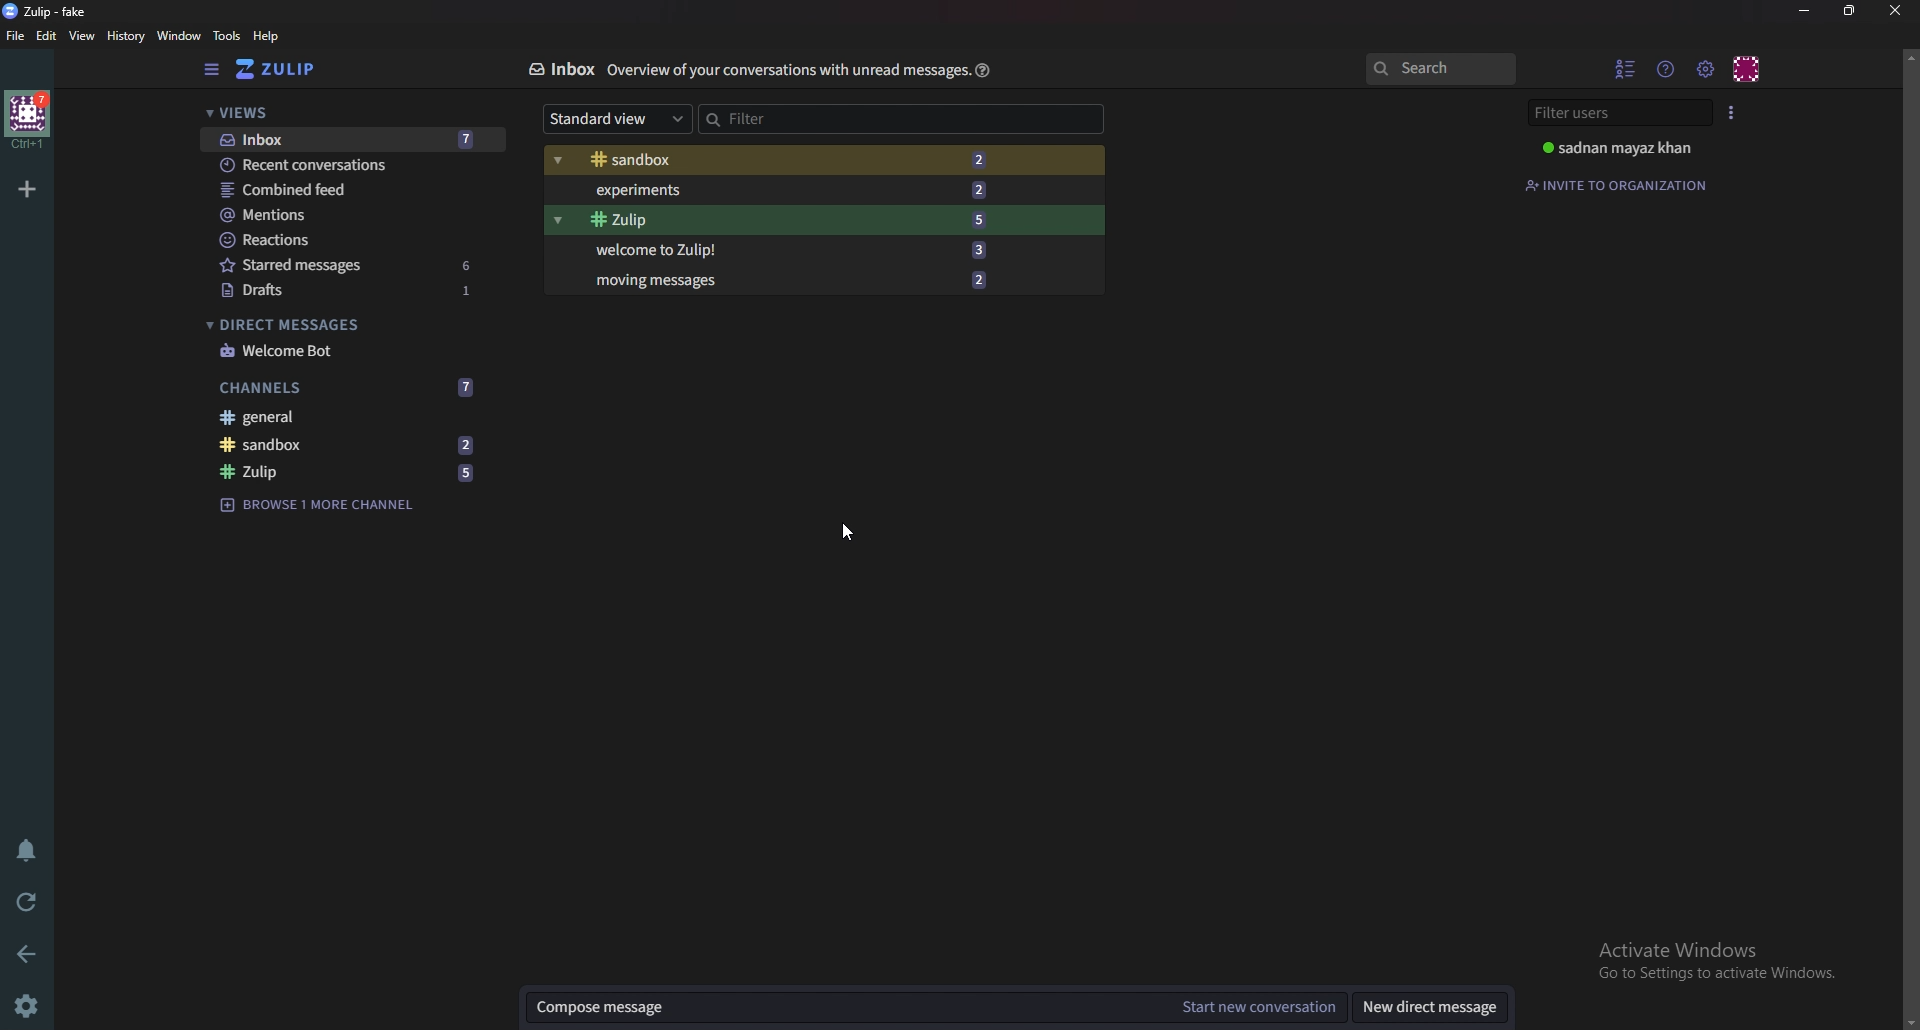 The image size is (1920, 1030). Describe the element at coordinates (1623, 184) in the screenshot. I see `Invite to organization` at that location.